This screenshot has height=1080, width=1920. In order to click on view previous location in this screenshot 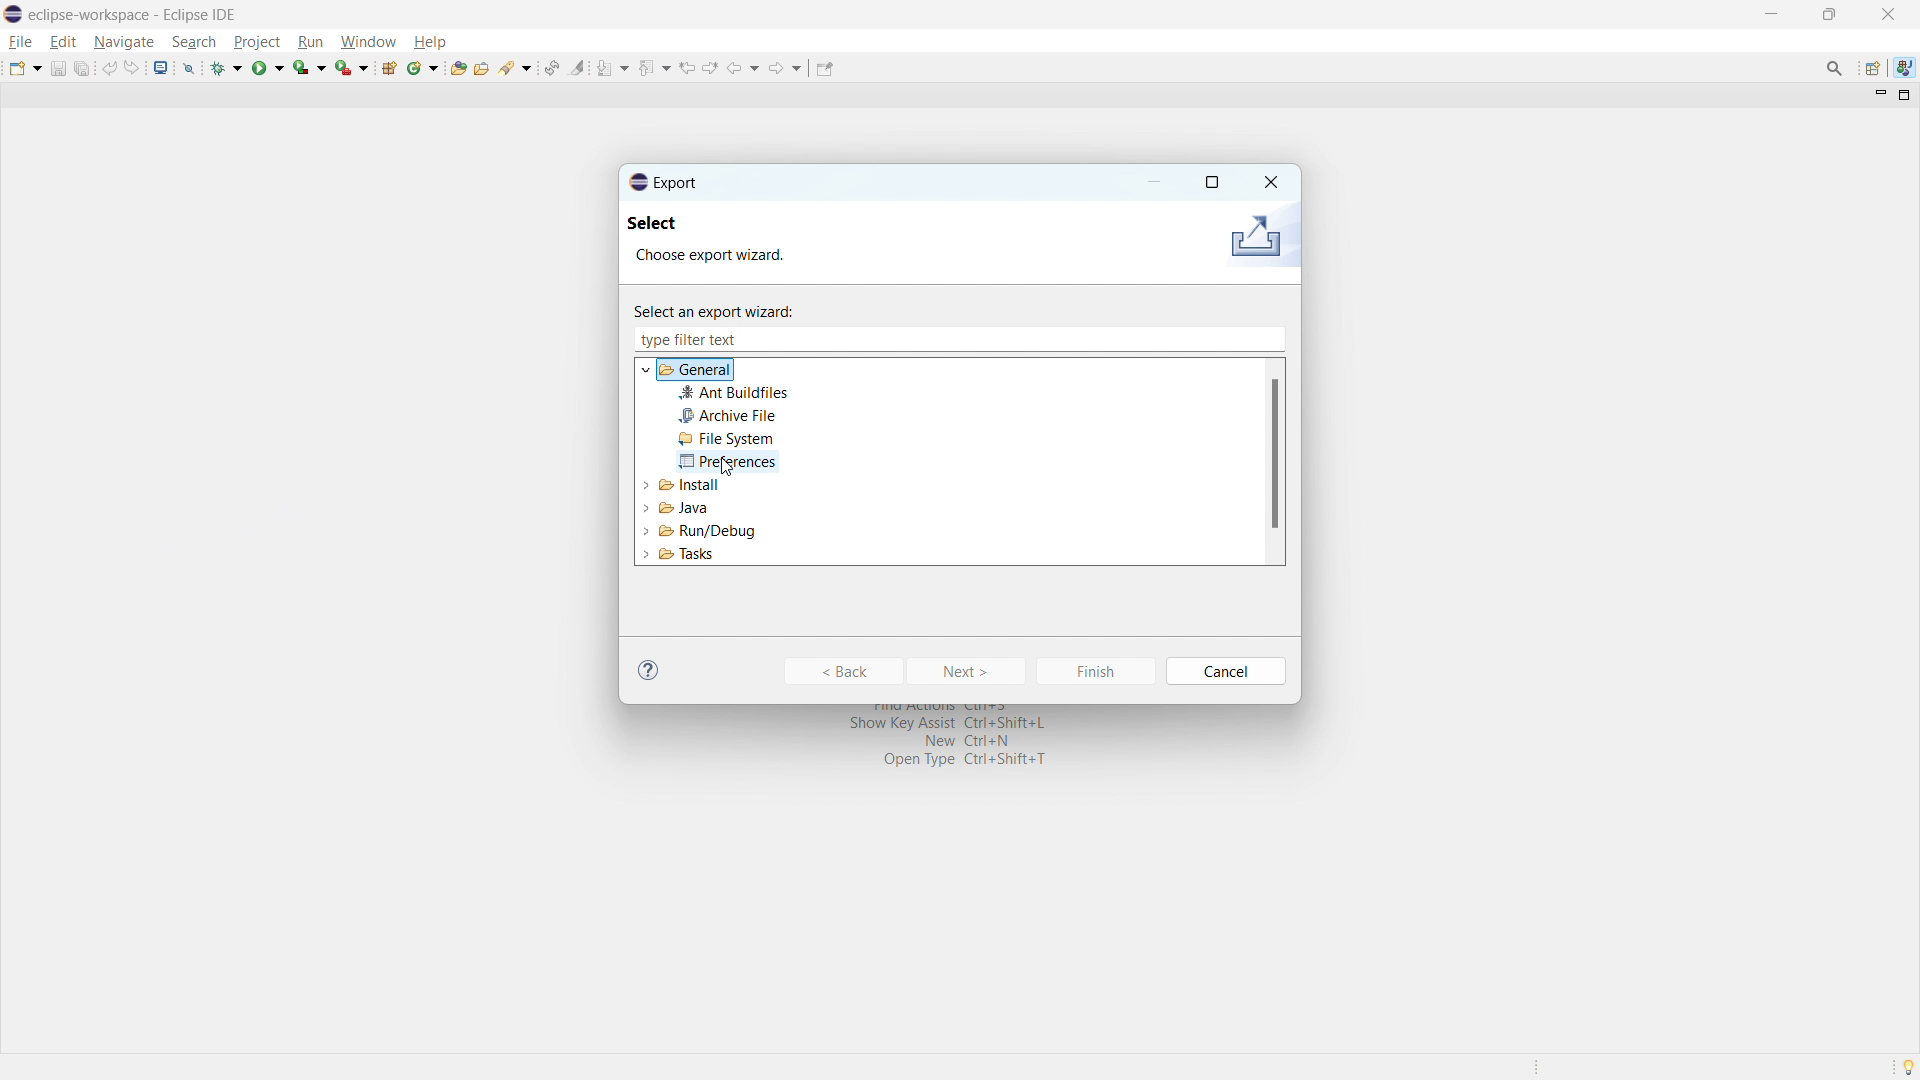, I will do `click(687, 68)`.